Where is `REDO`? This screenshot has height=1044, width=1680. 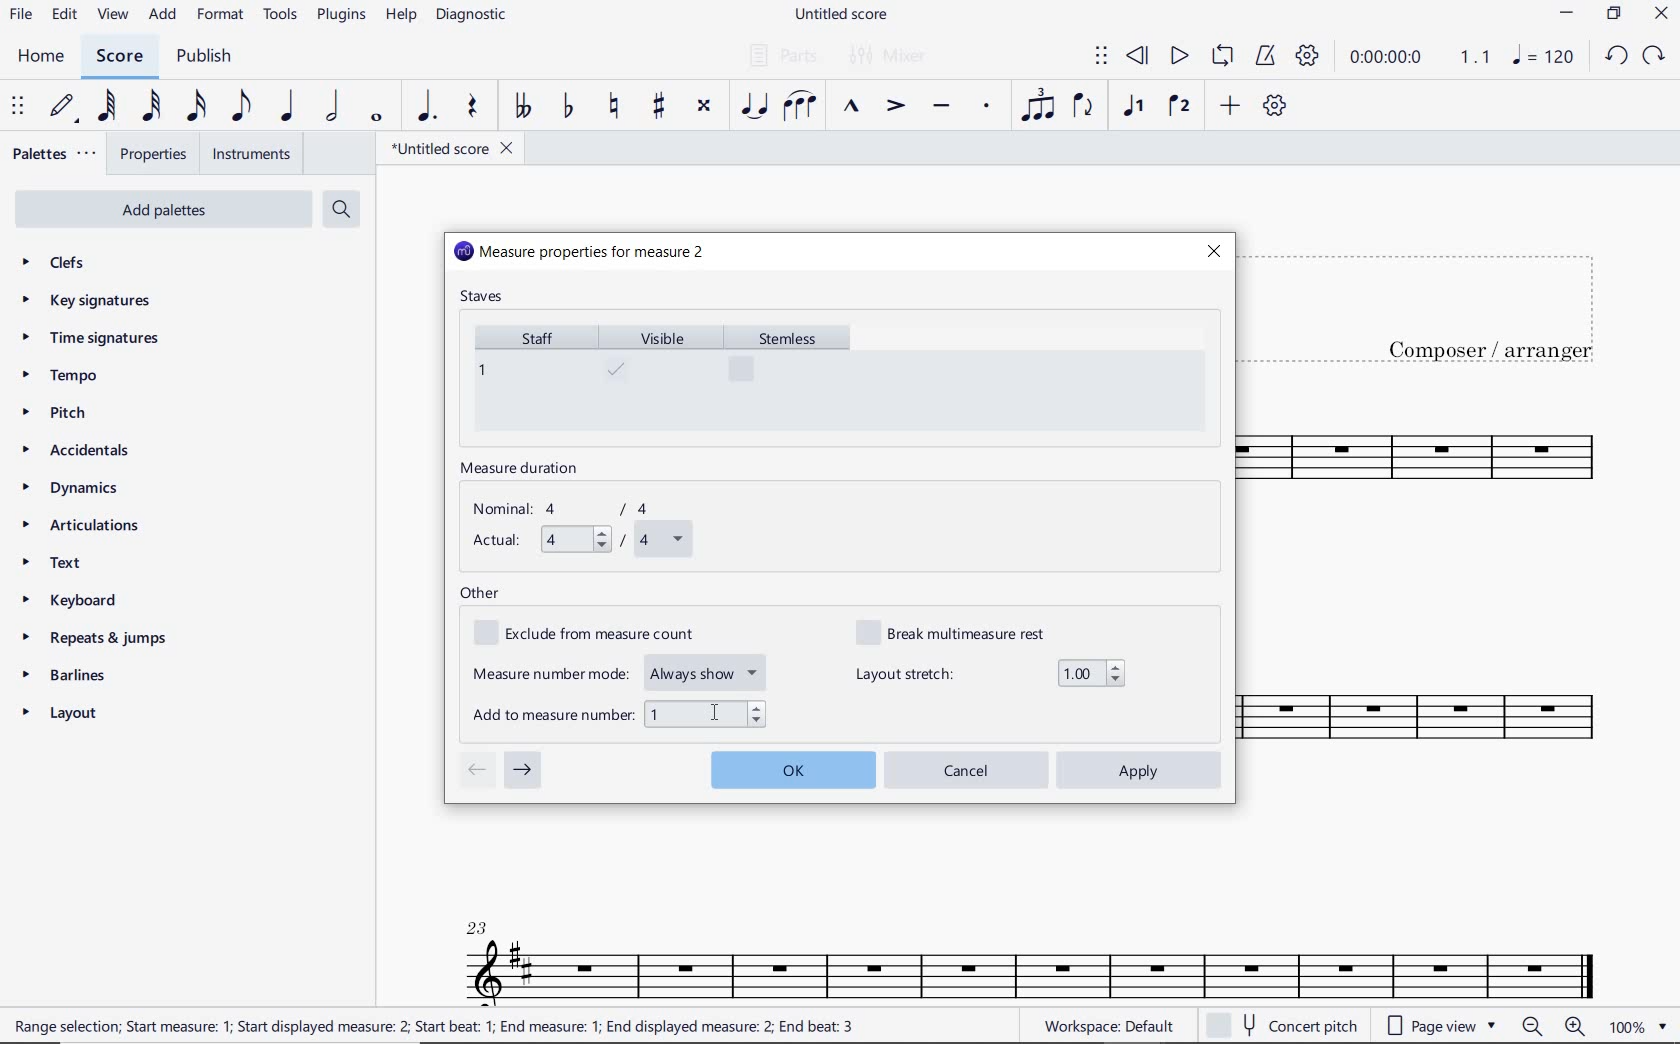 REDO is located at coordinates (1655, 56).